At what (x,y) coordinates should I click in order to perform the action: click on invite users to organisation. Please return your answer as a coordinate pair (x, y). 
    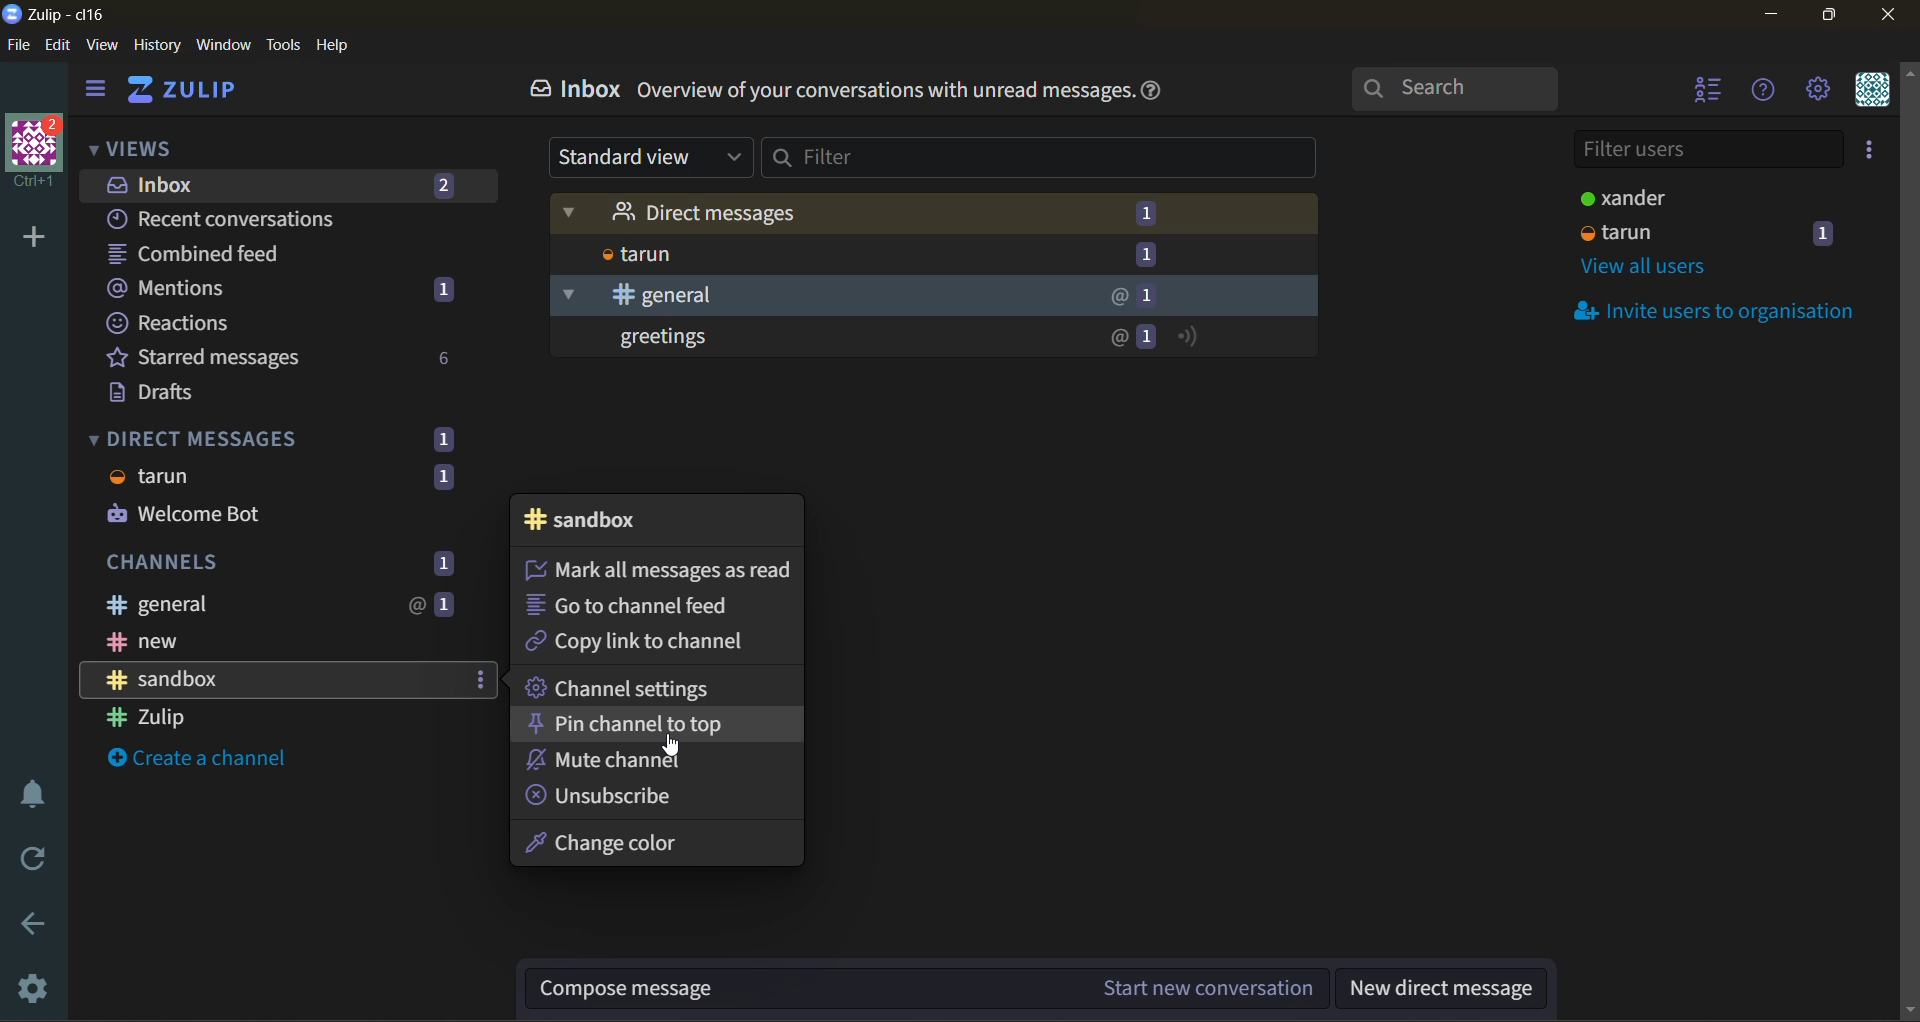
    Looking at the image, I should click on (1722, 313).